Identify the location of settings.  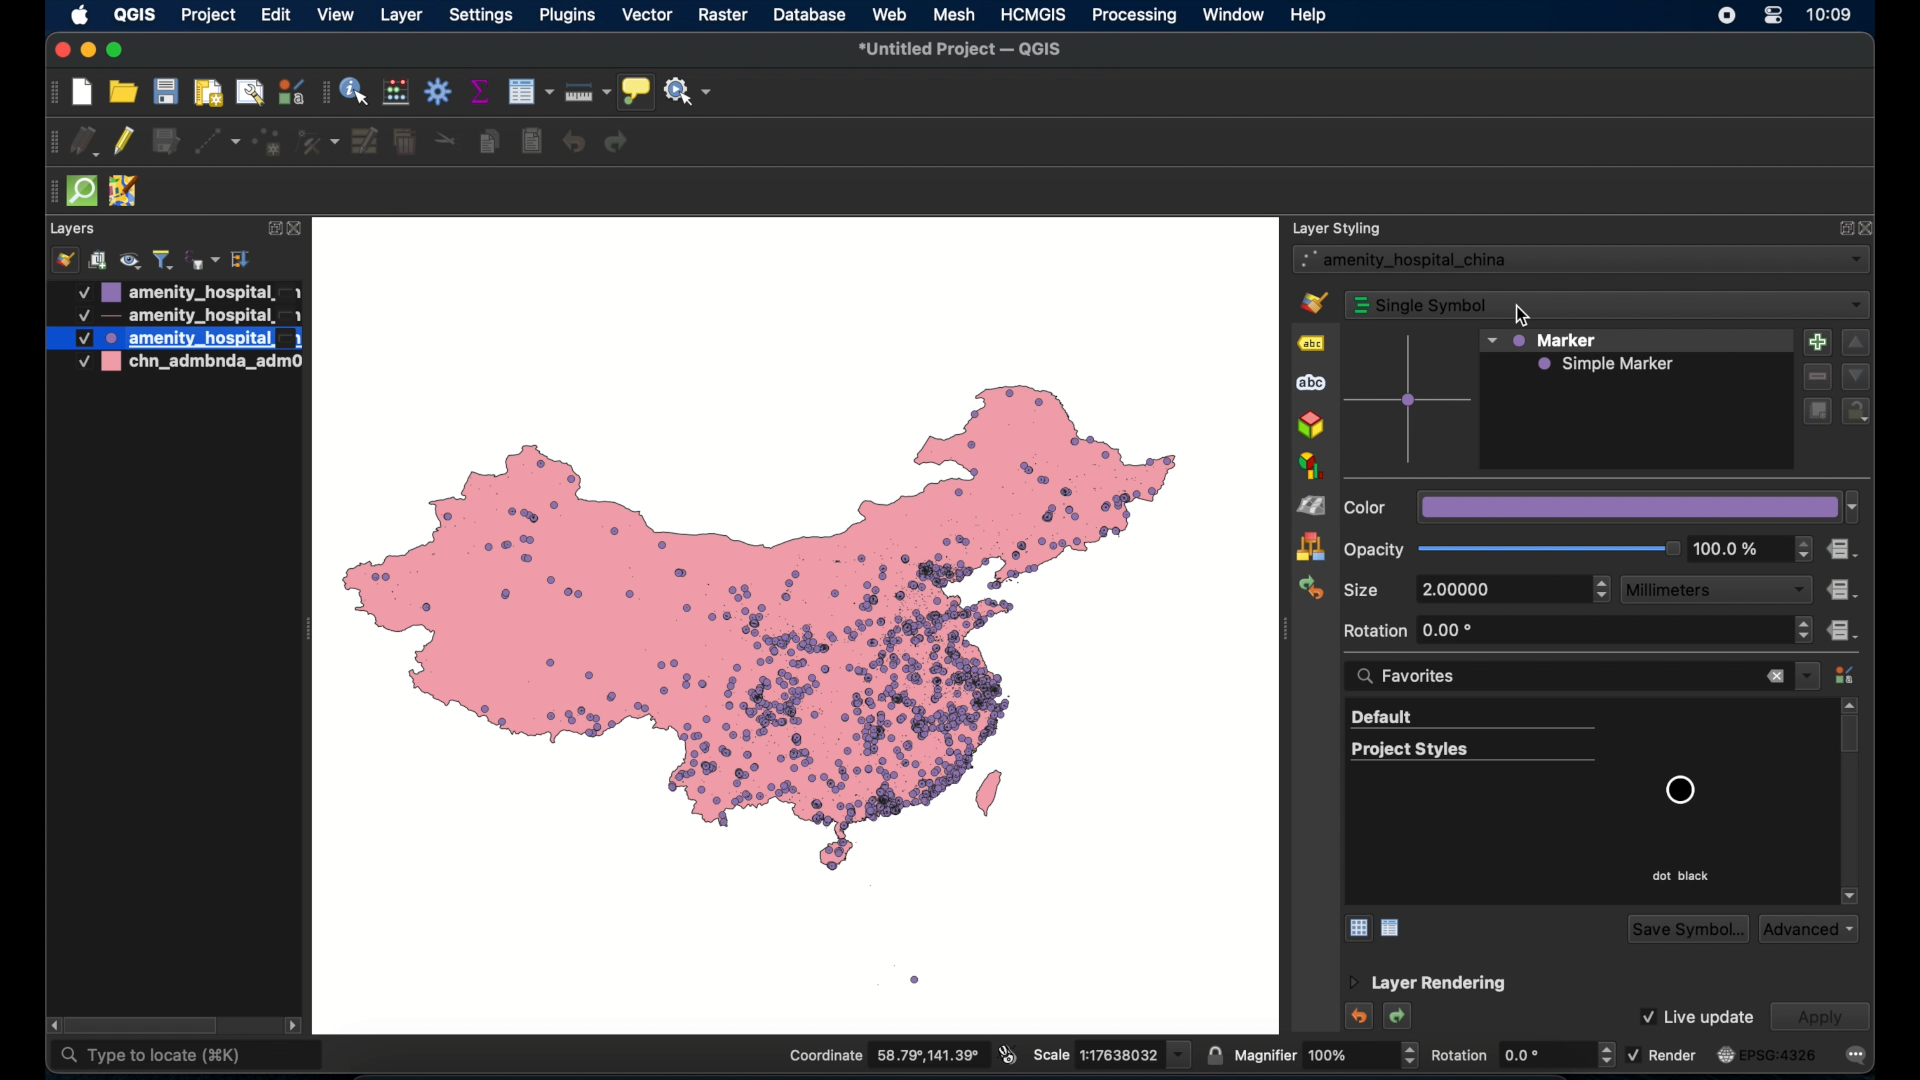
(482, 16).